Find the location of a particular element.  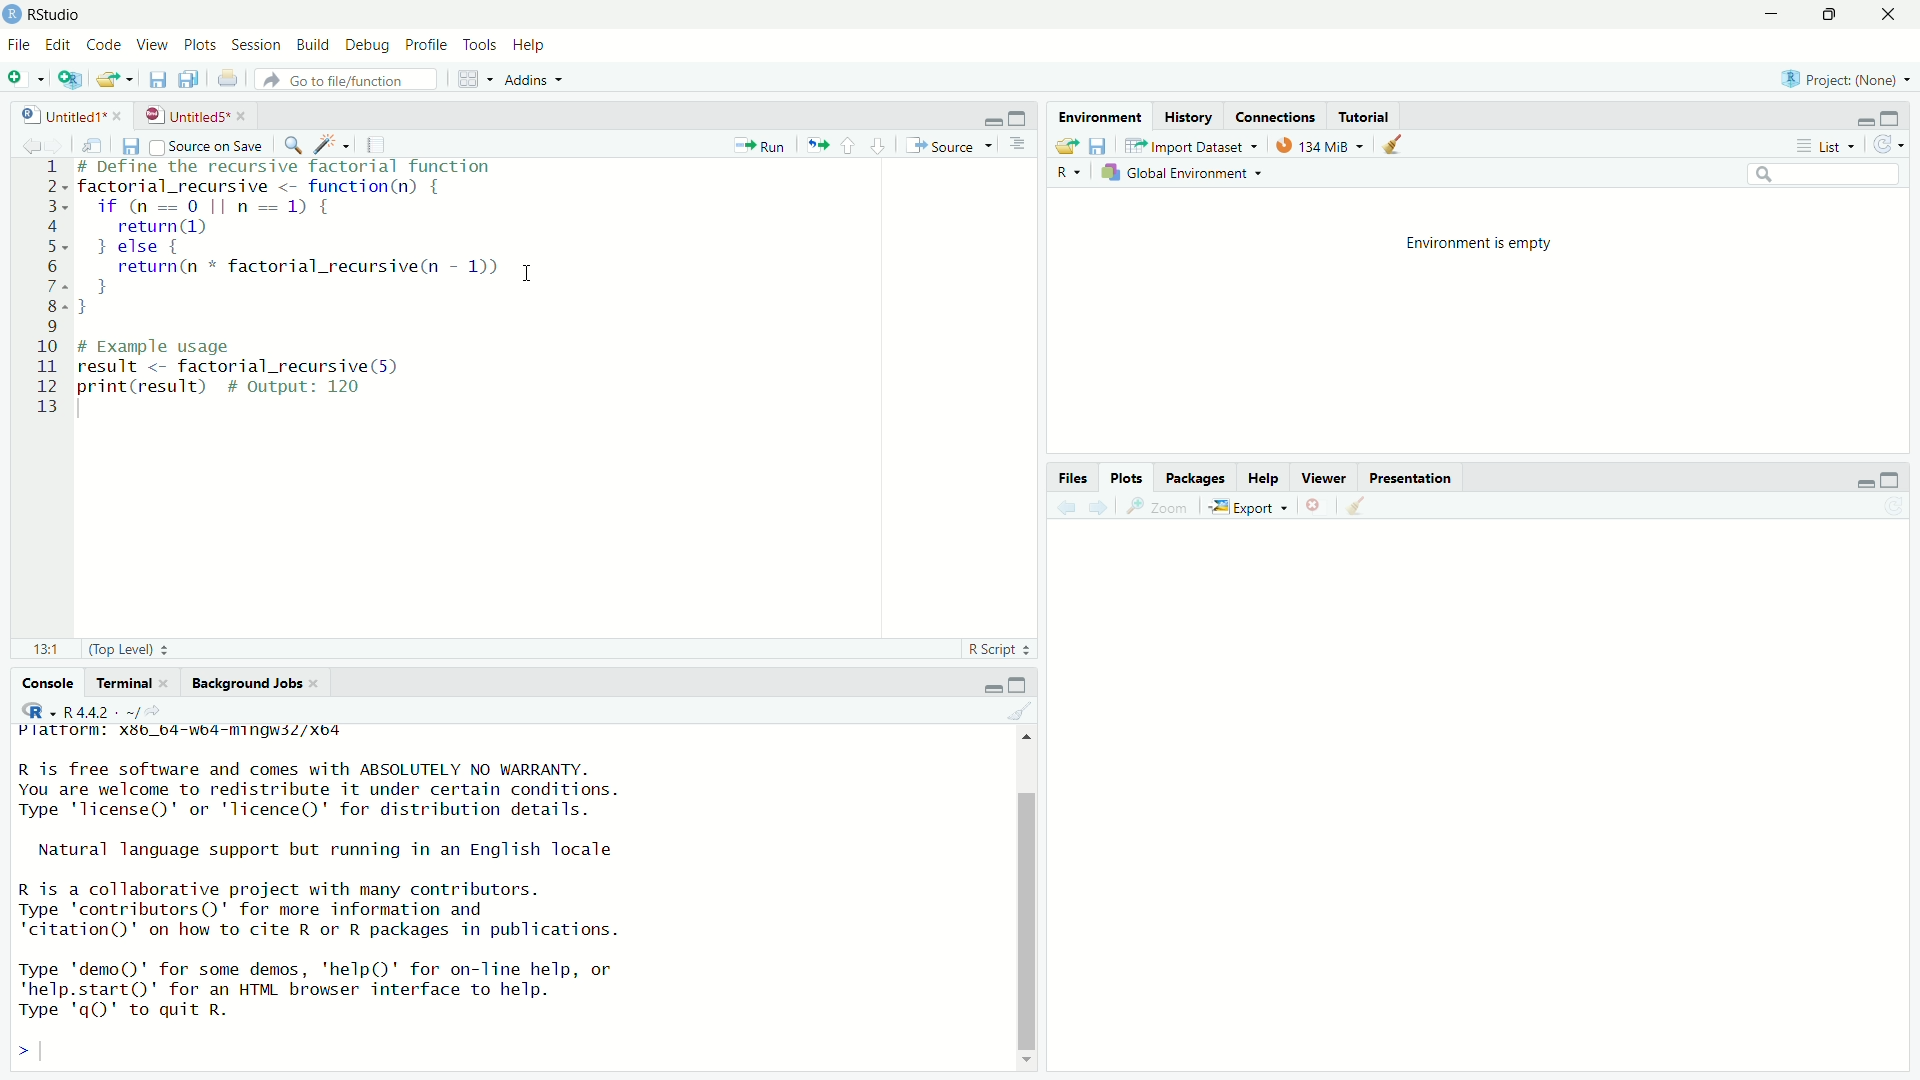

File is located at coordinates (16, 47).